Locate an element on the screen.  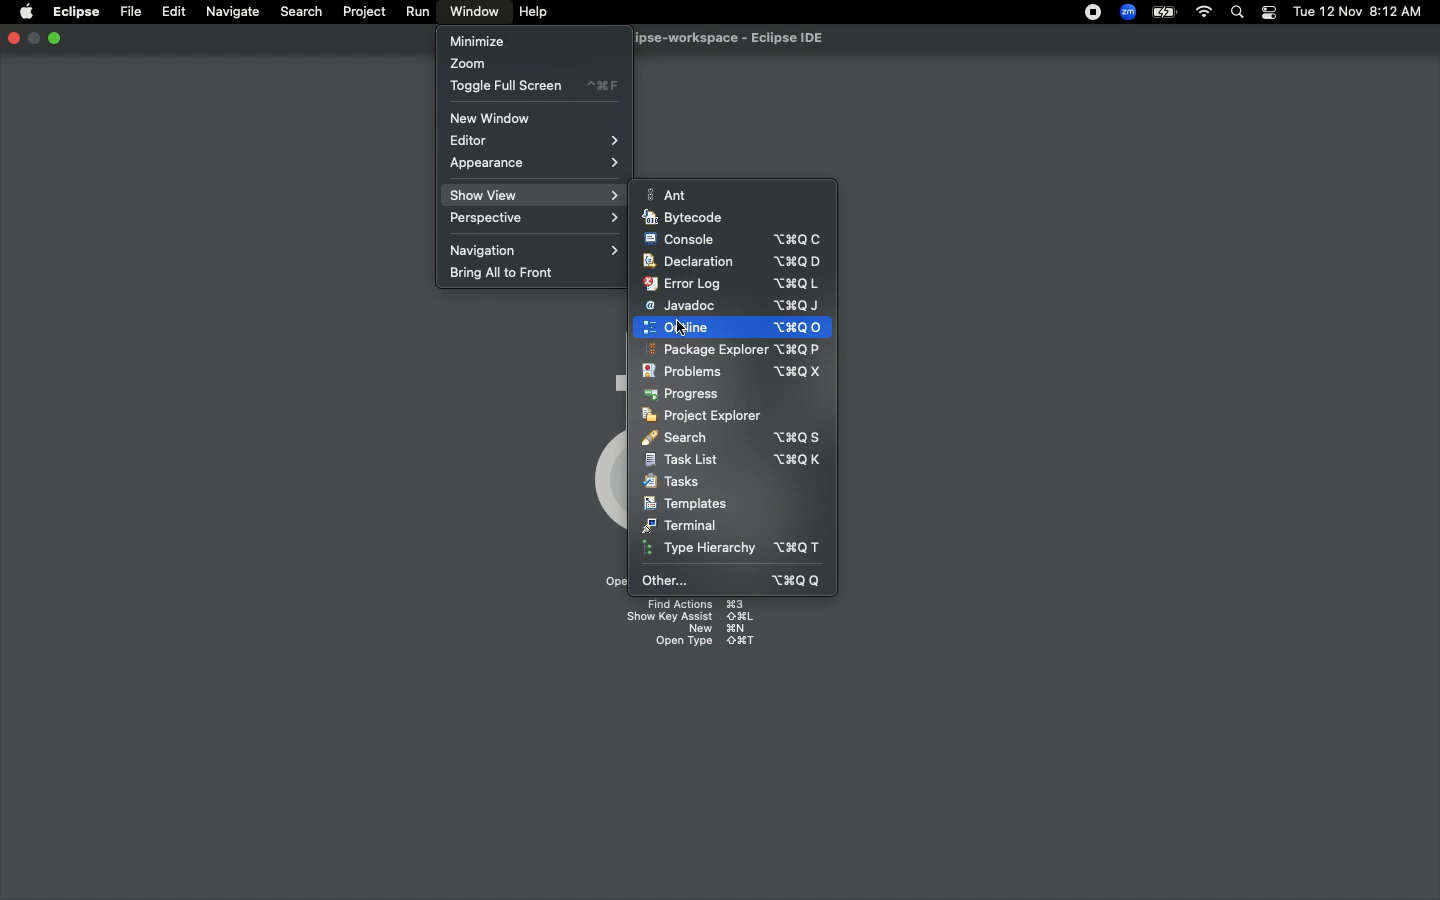
Edit is located at coordinates (171, 10).